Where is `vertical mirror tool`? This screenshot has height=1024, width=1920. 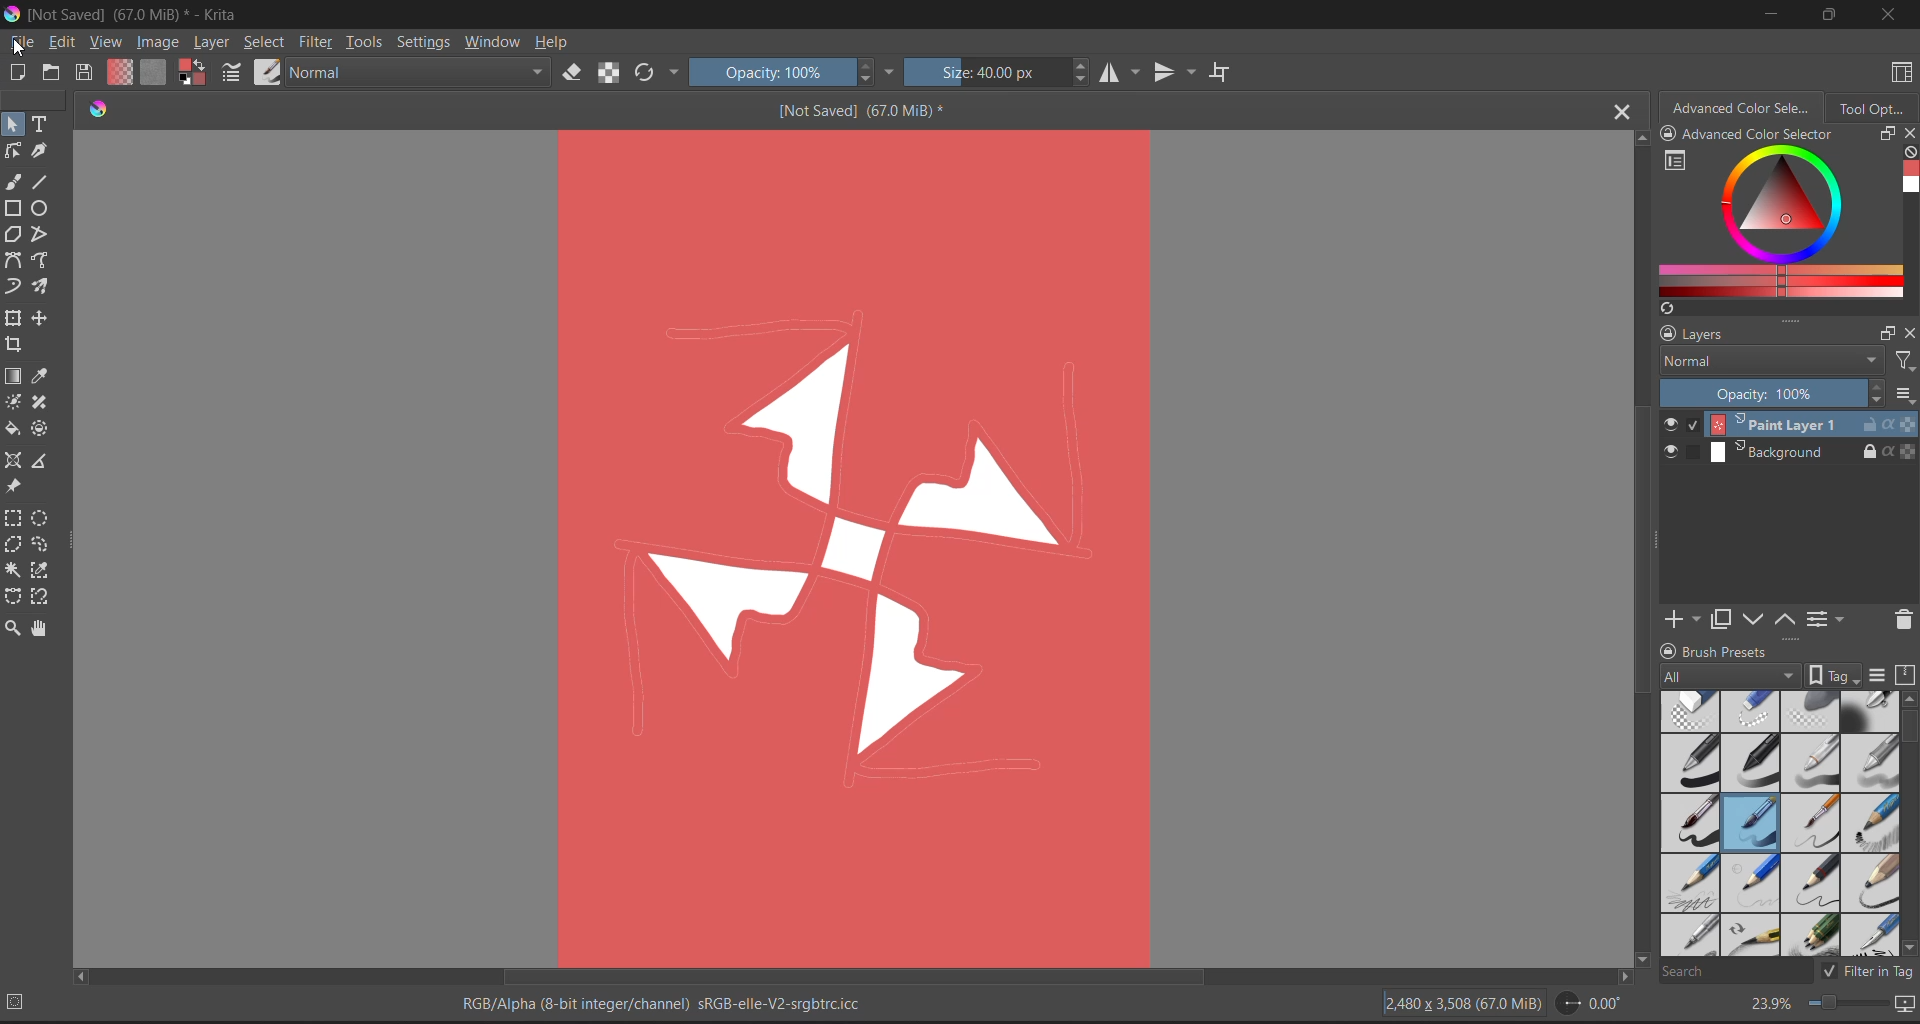
vertical mirror tool is located at coordinates (1176, 72).